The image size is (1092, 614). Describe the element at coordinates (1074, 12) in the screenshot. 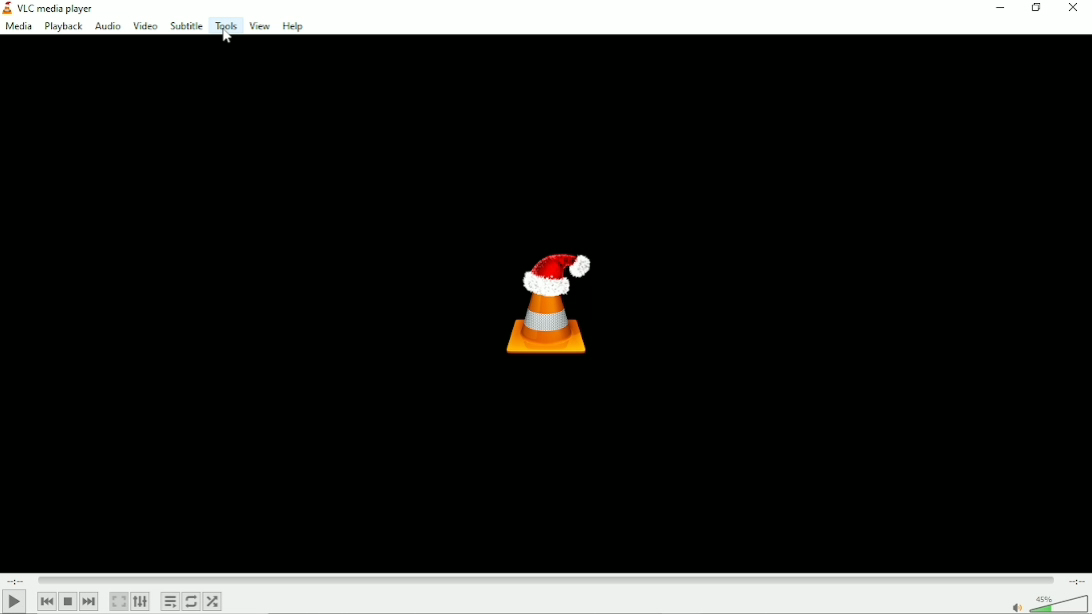

I see `Close` at that location.